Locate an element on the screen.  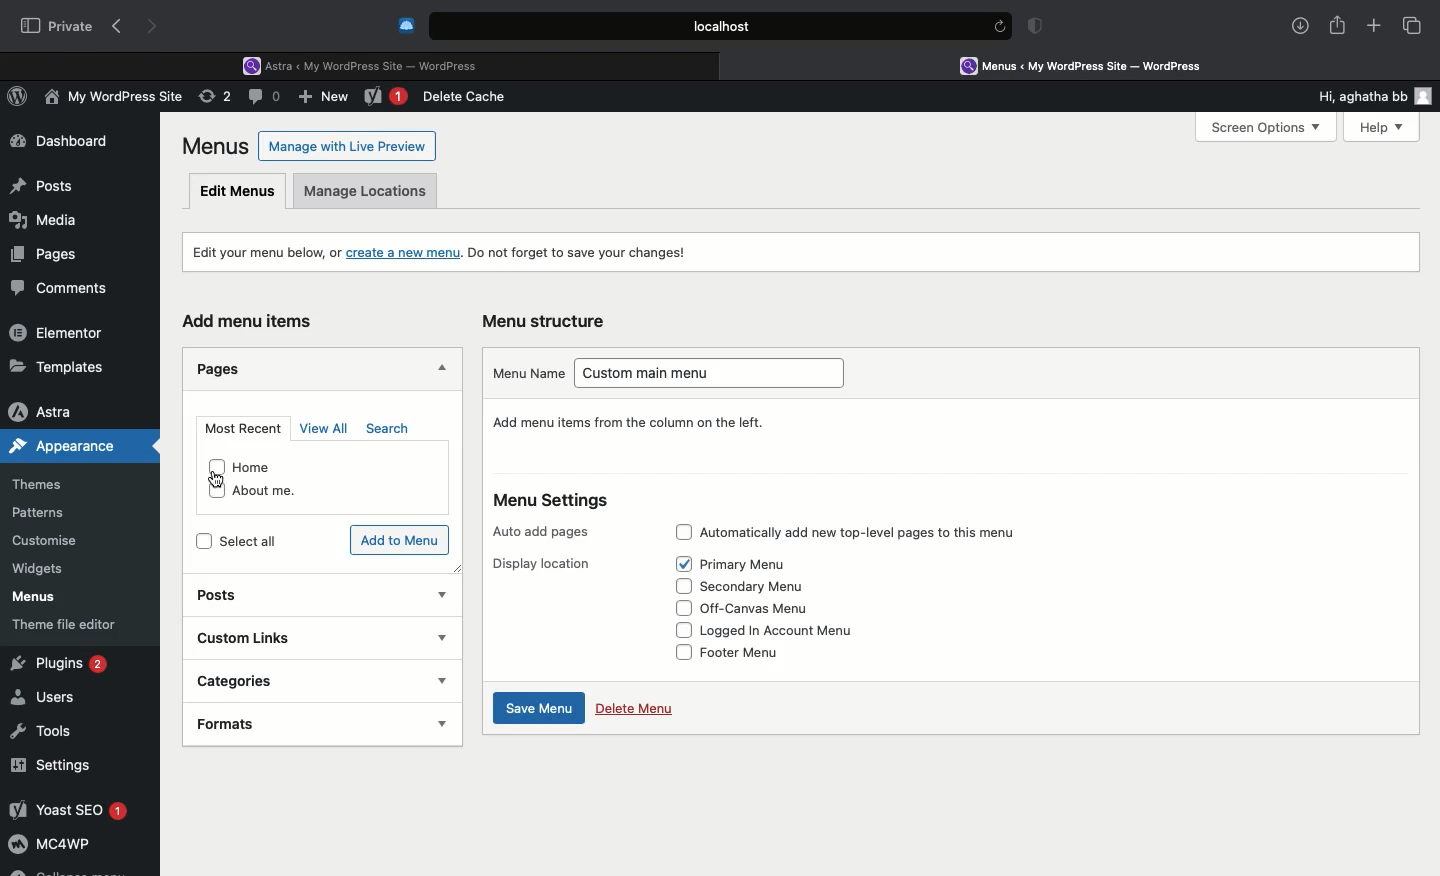
cursor is located at coordinates (216, 478).